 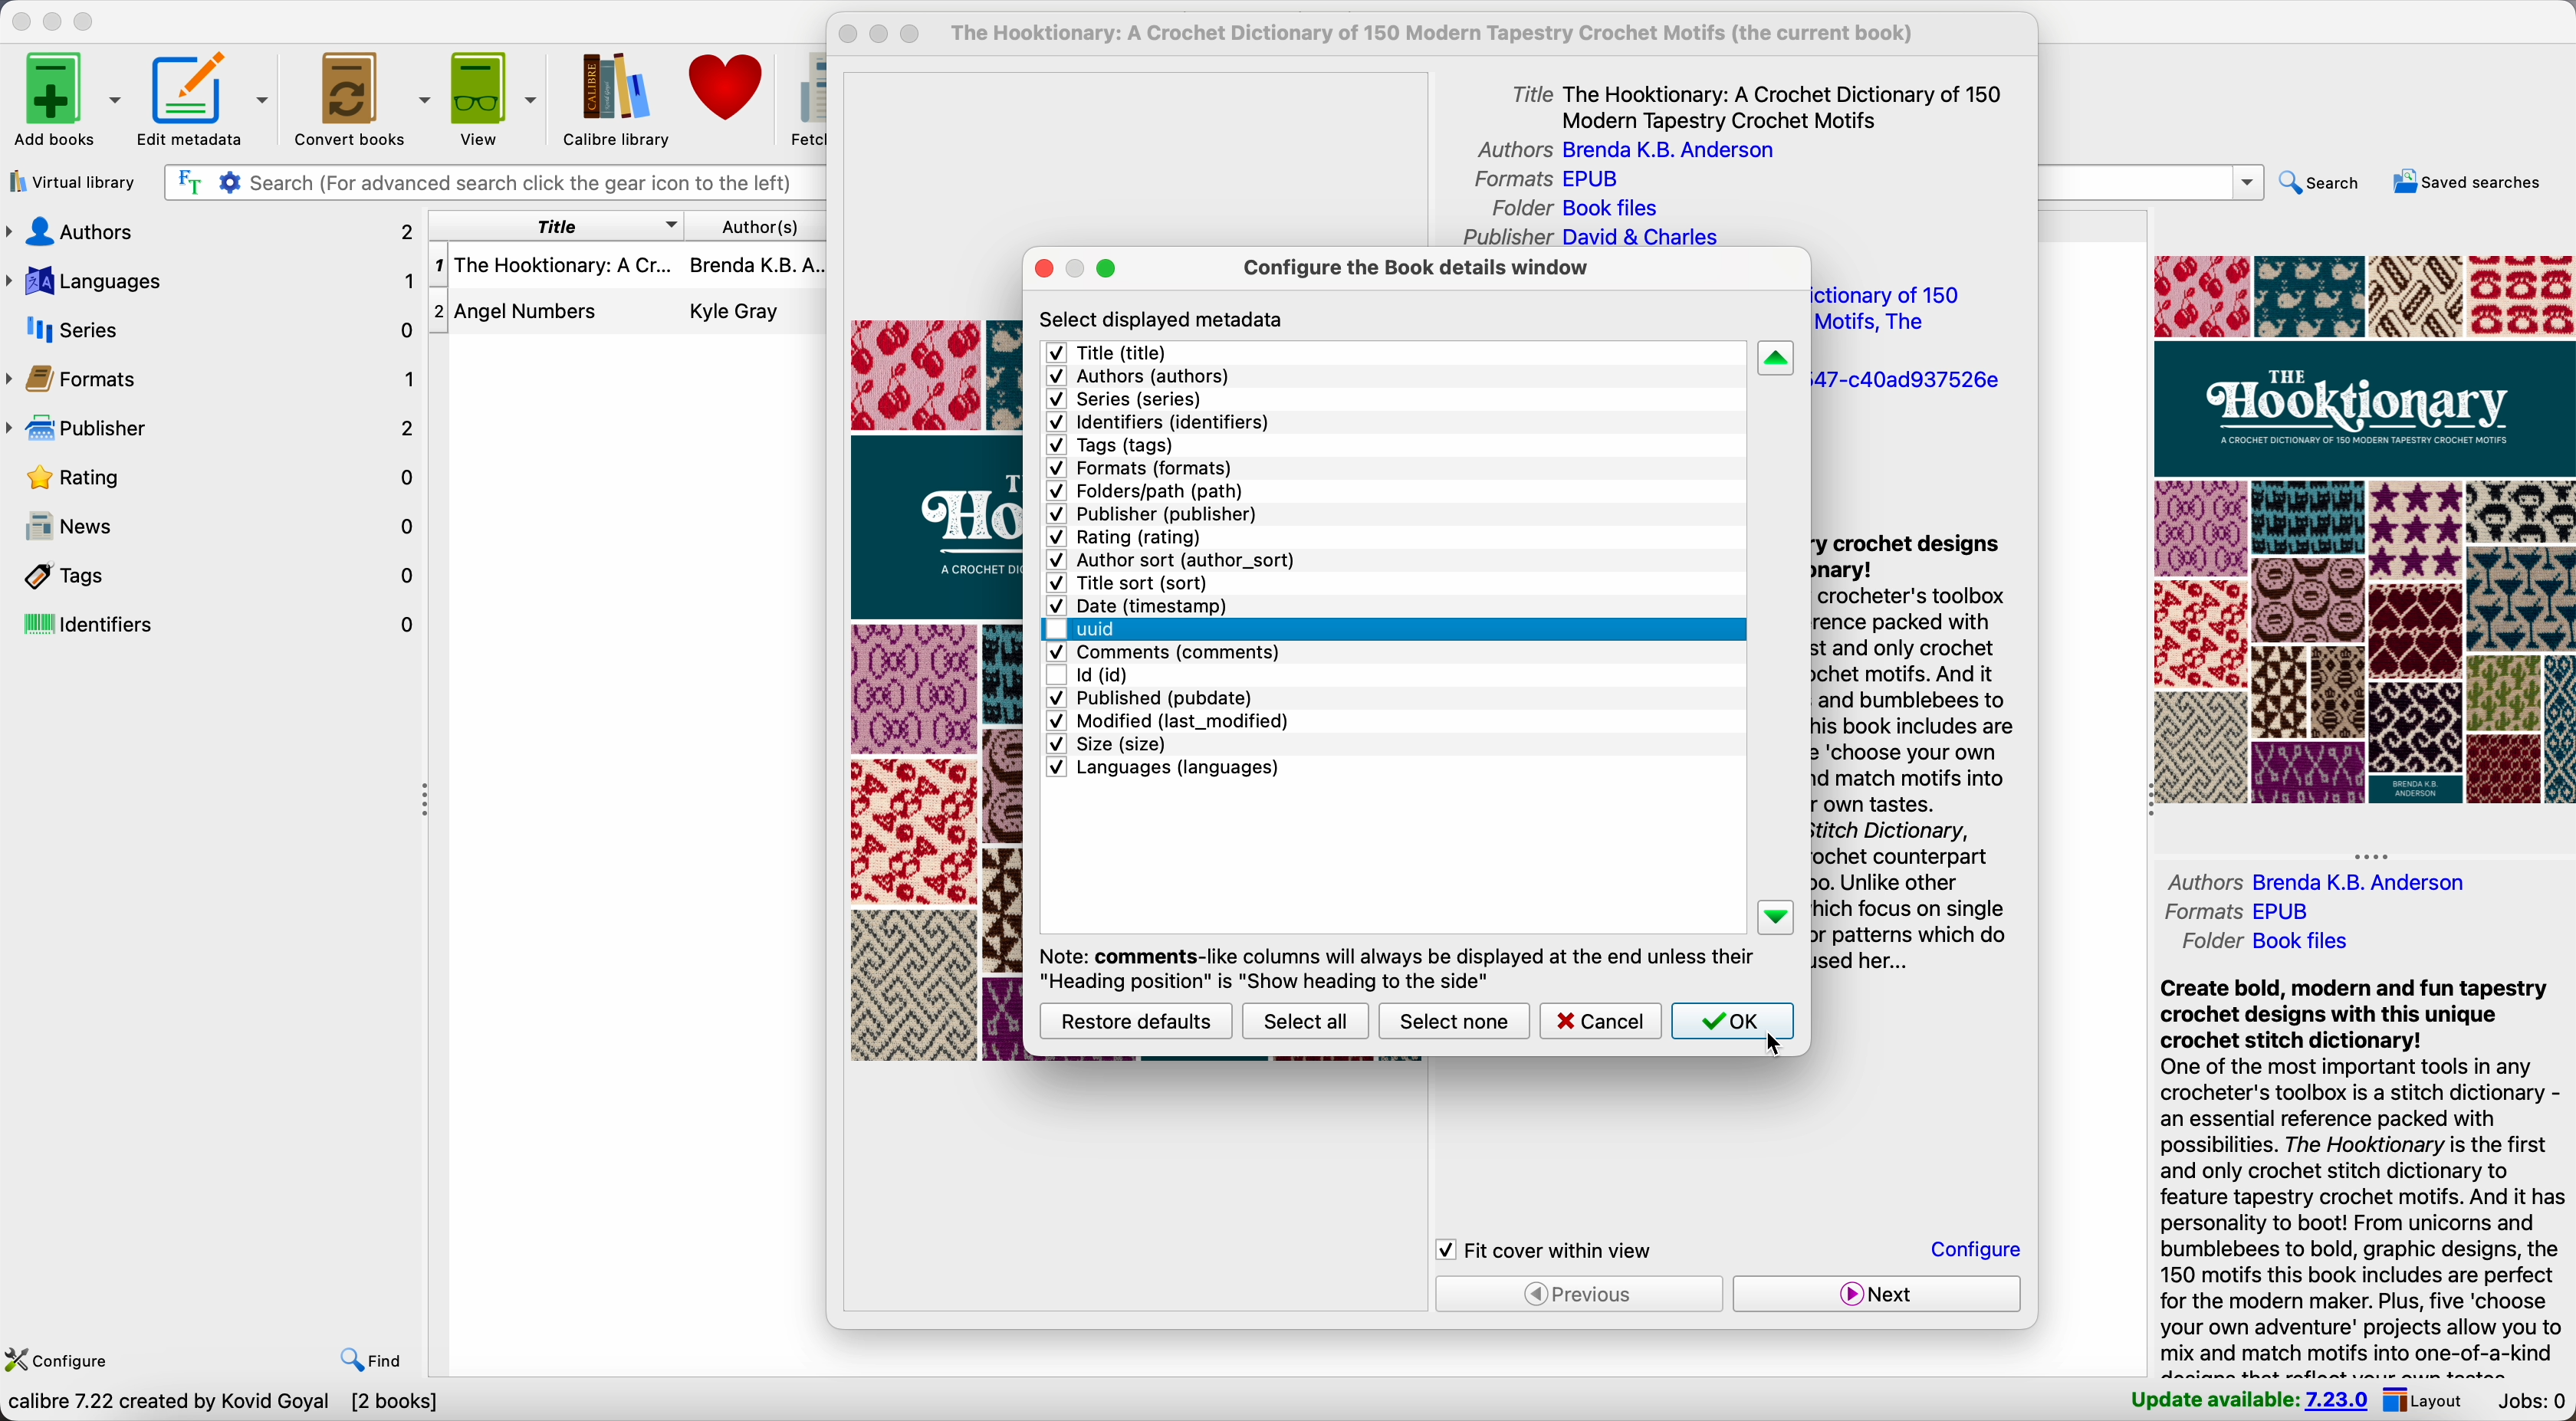 What do you see at coordinates (374, 1361) in the screenshot?
I see `find` at bounding box center [374, 1361].